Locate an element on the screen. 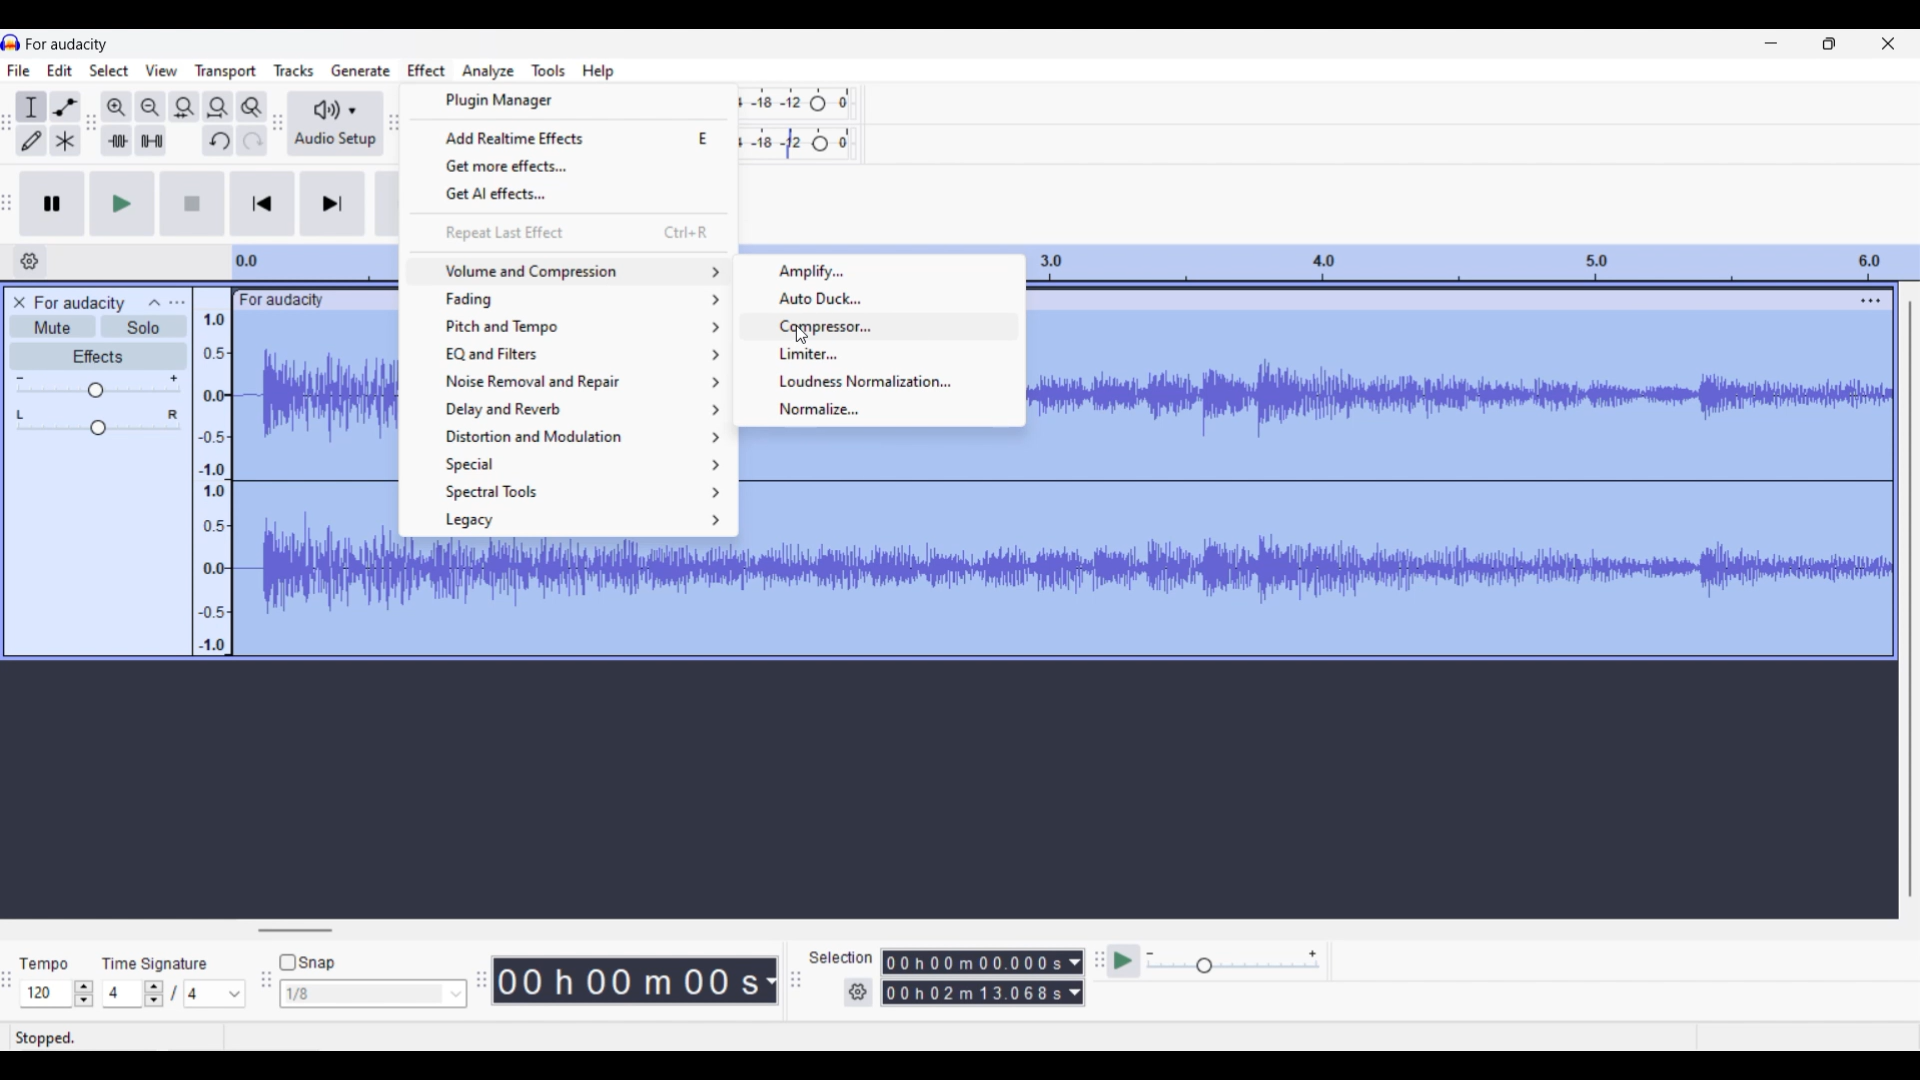  Play/Play once is located at coordinates (122, 204).